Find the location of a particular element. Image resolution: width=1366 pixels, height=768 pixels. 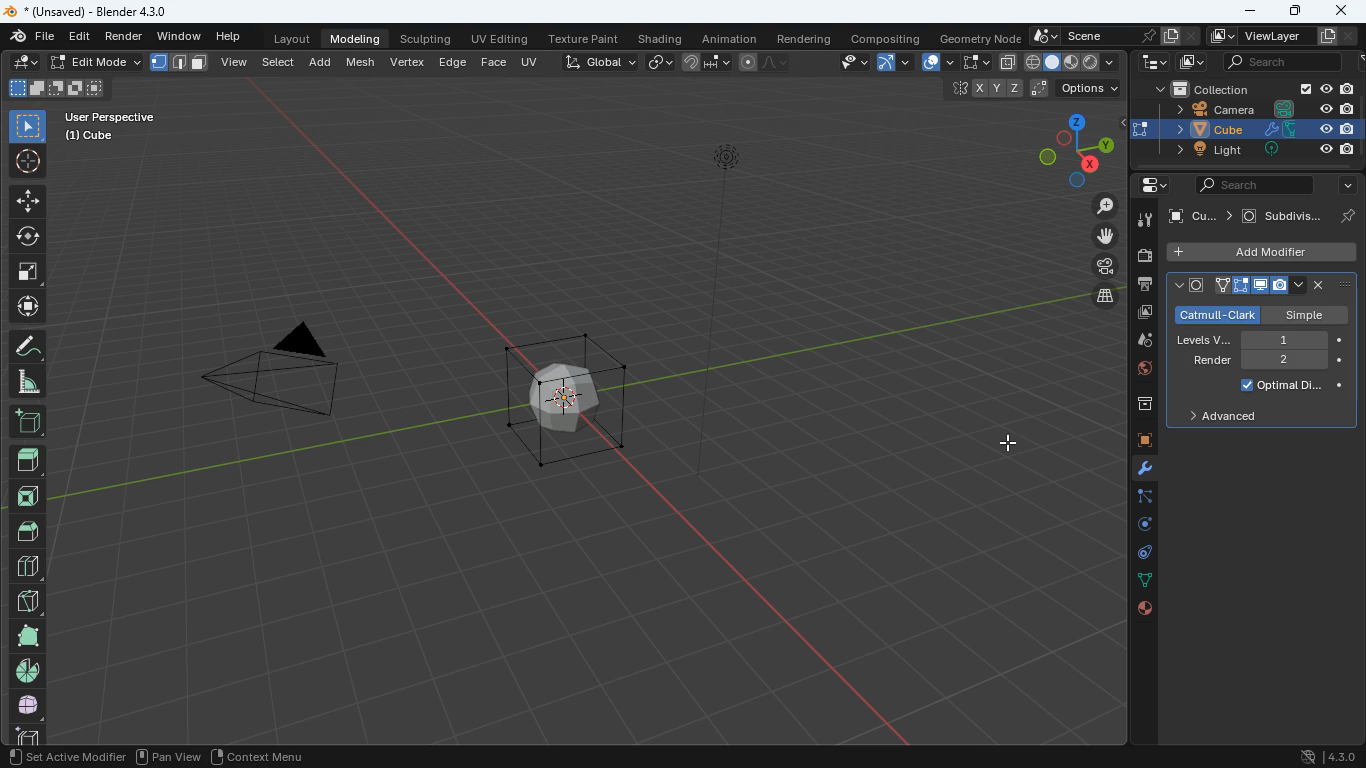

cube is located at coordinates (1246, 129).